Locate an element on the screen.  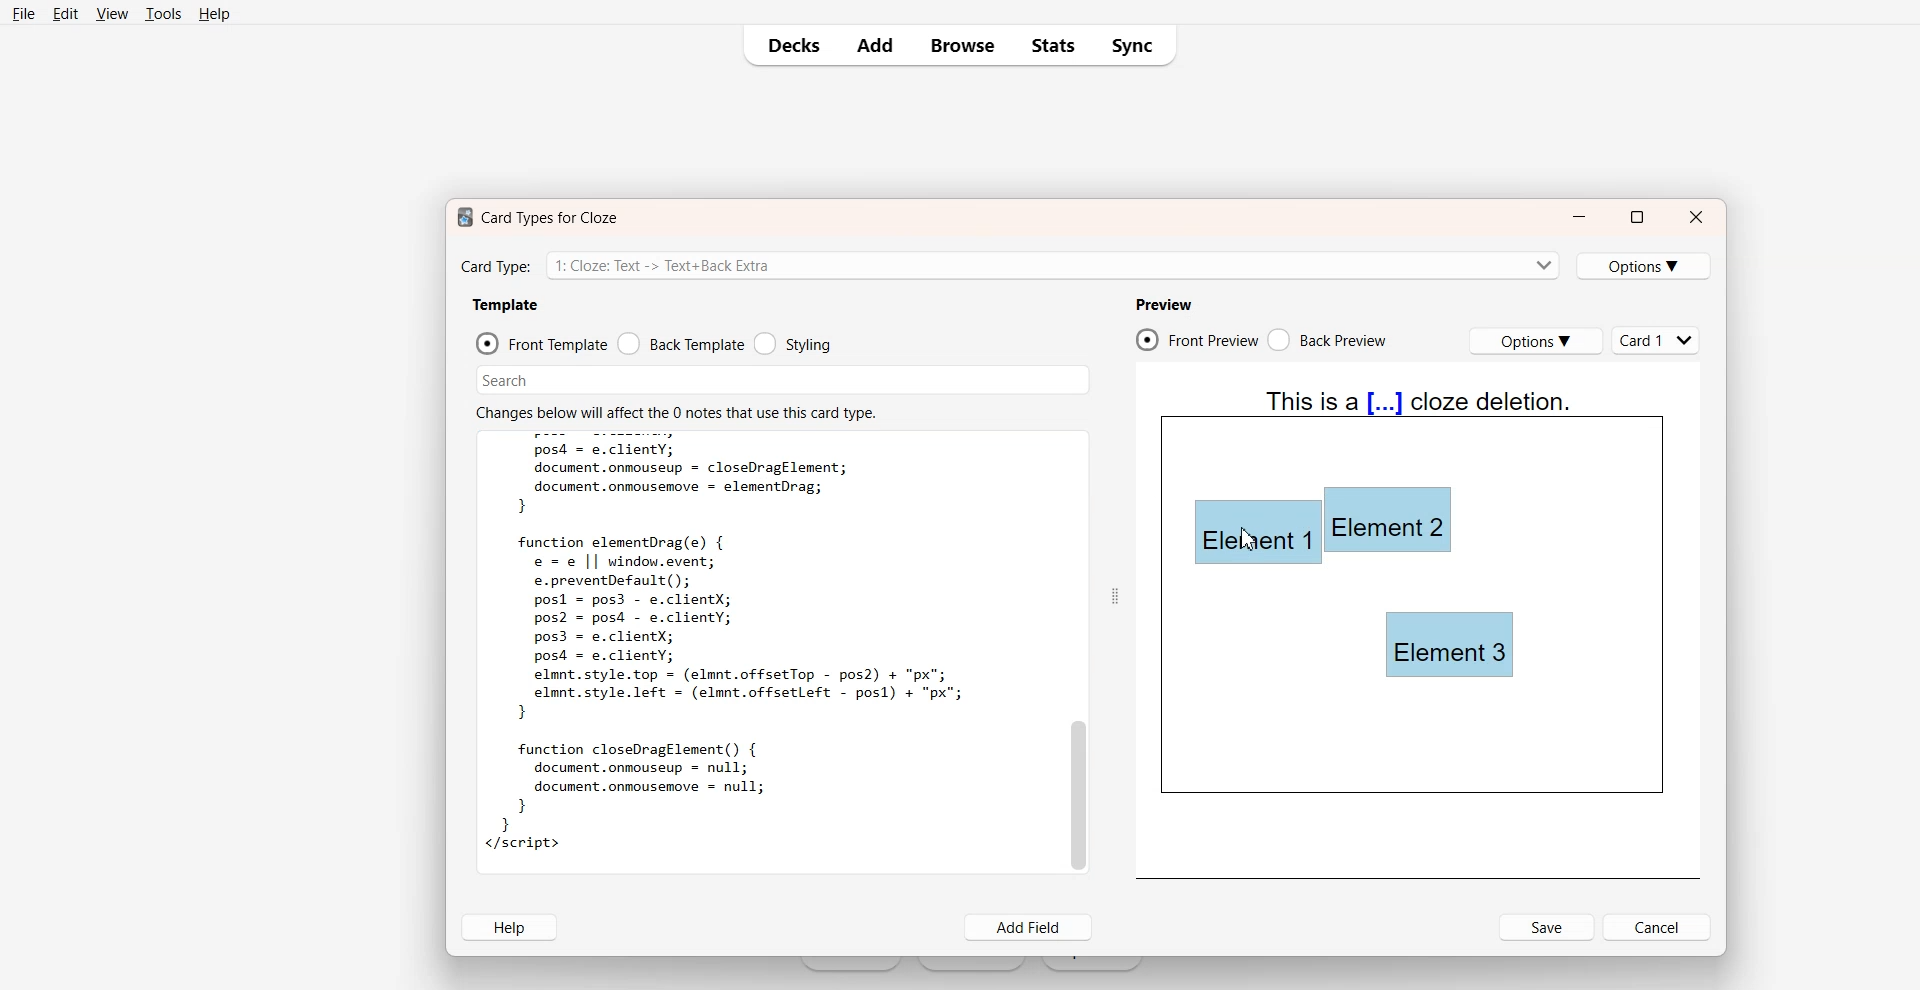
Close is located at coordinates (1697, 217).